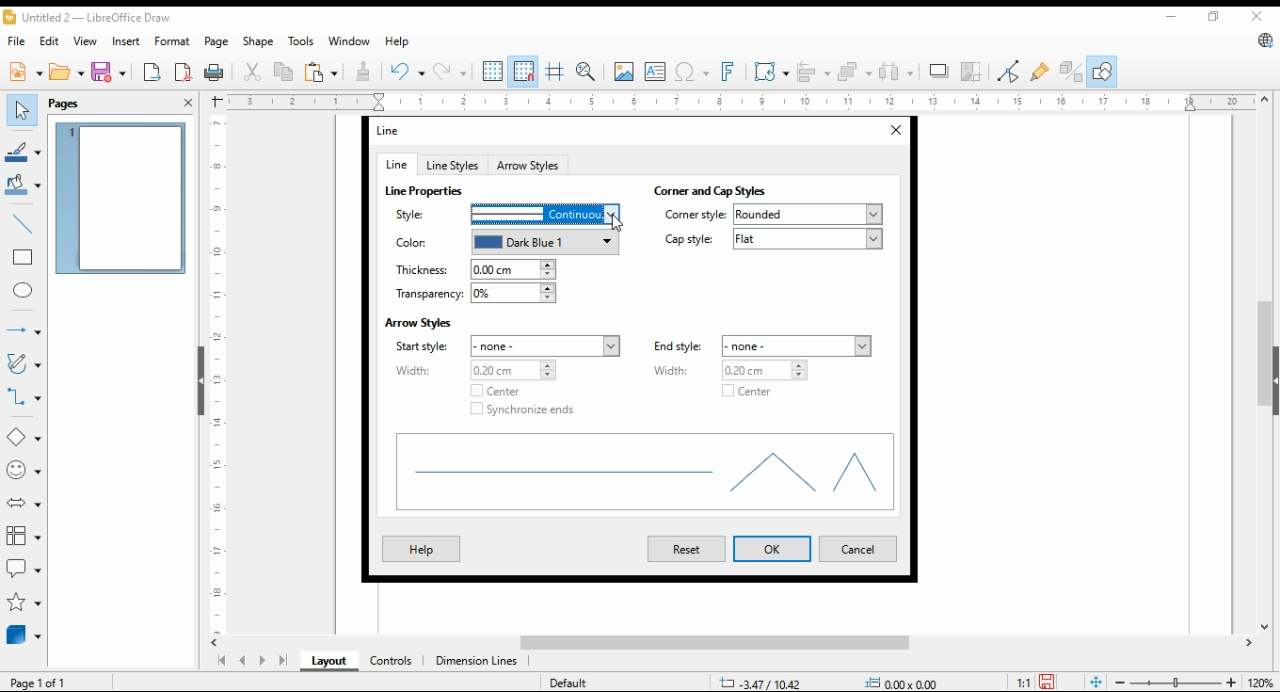 The image size is (1280, 692). What do you see at coordinates (261, 661) in the screenshot?
I see `next page` at bounding box center [261, 661].